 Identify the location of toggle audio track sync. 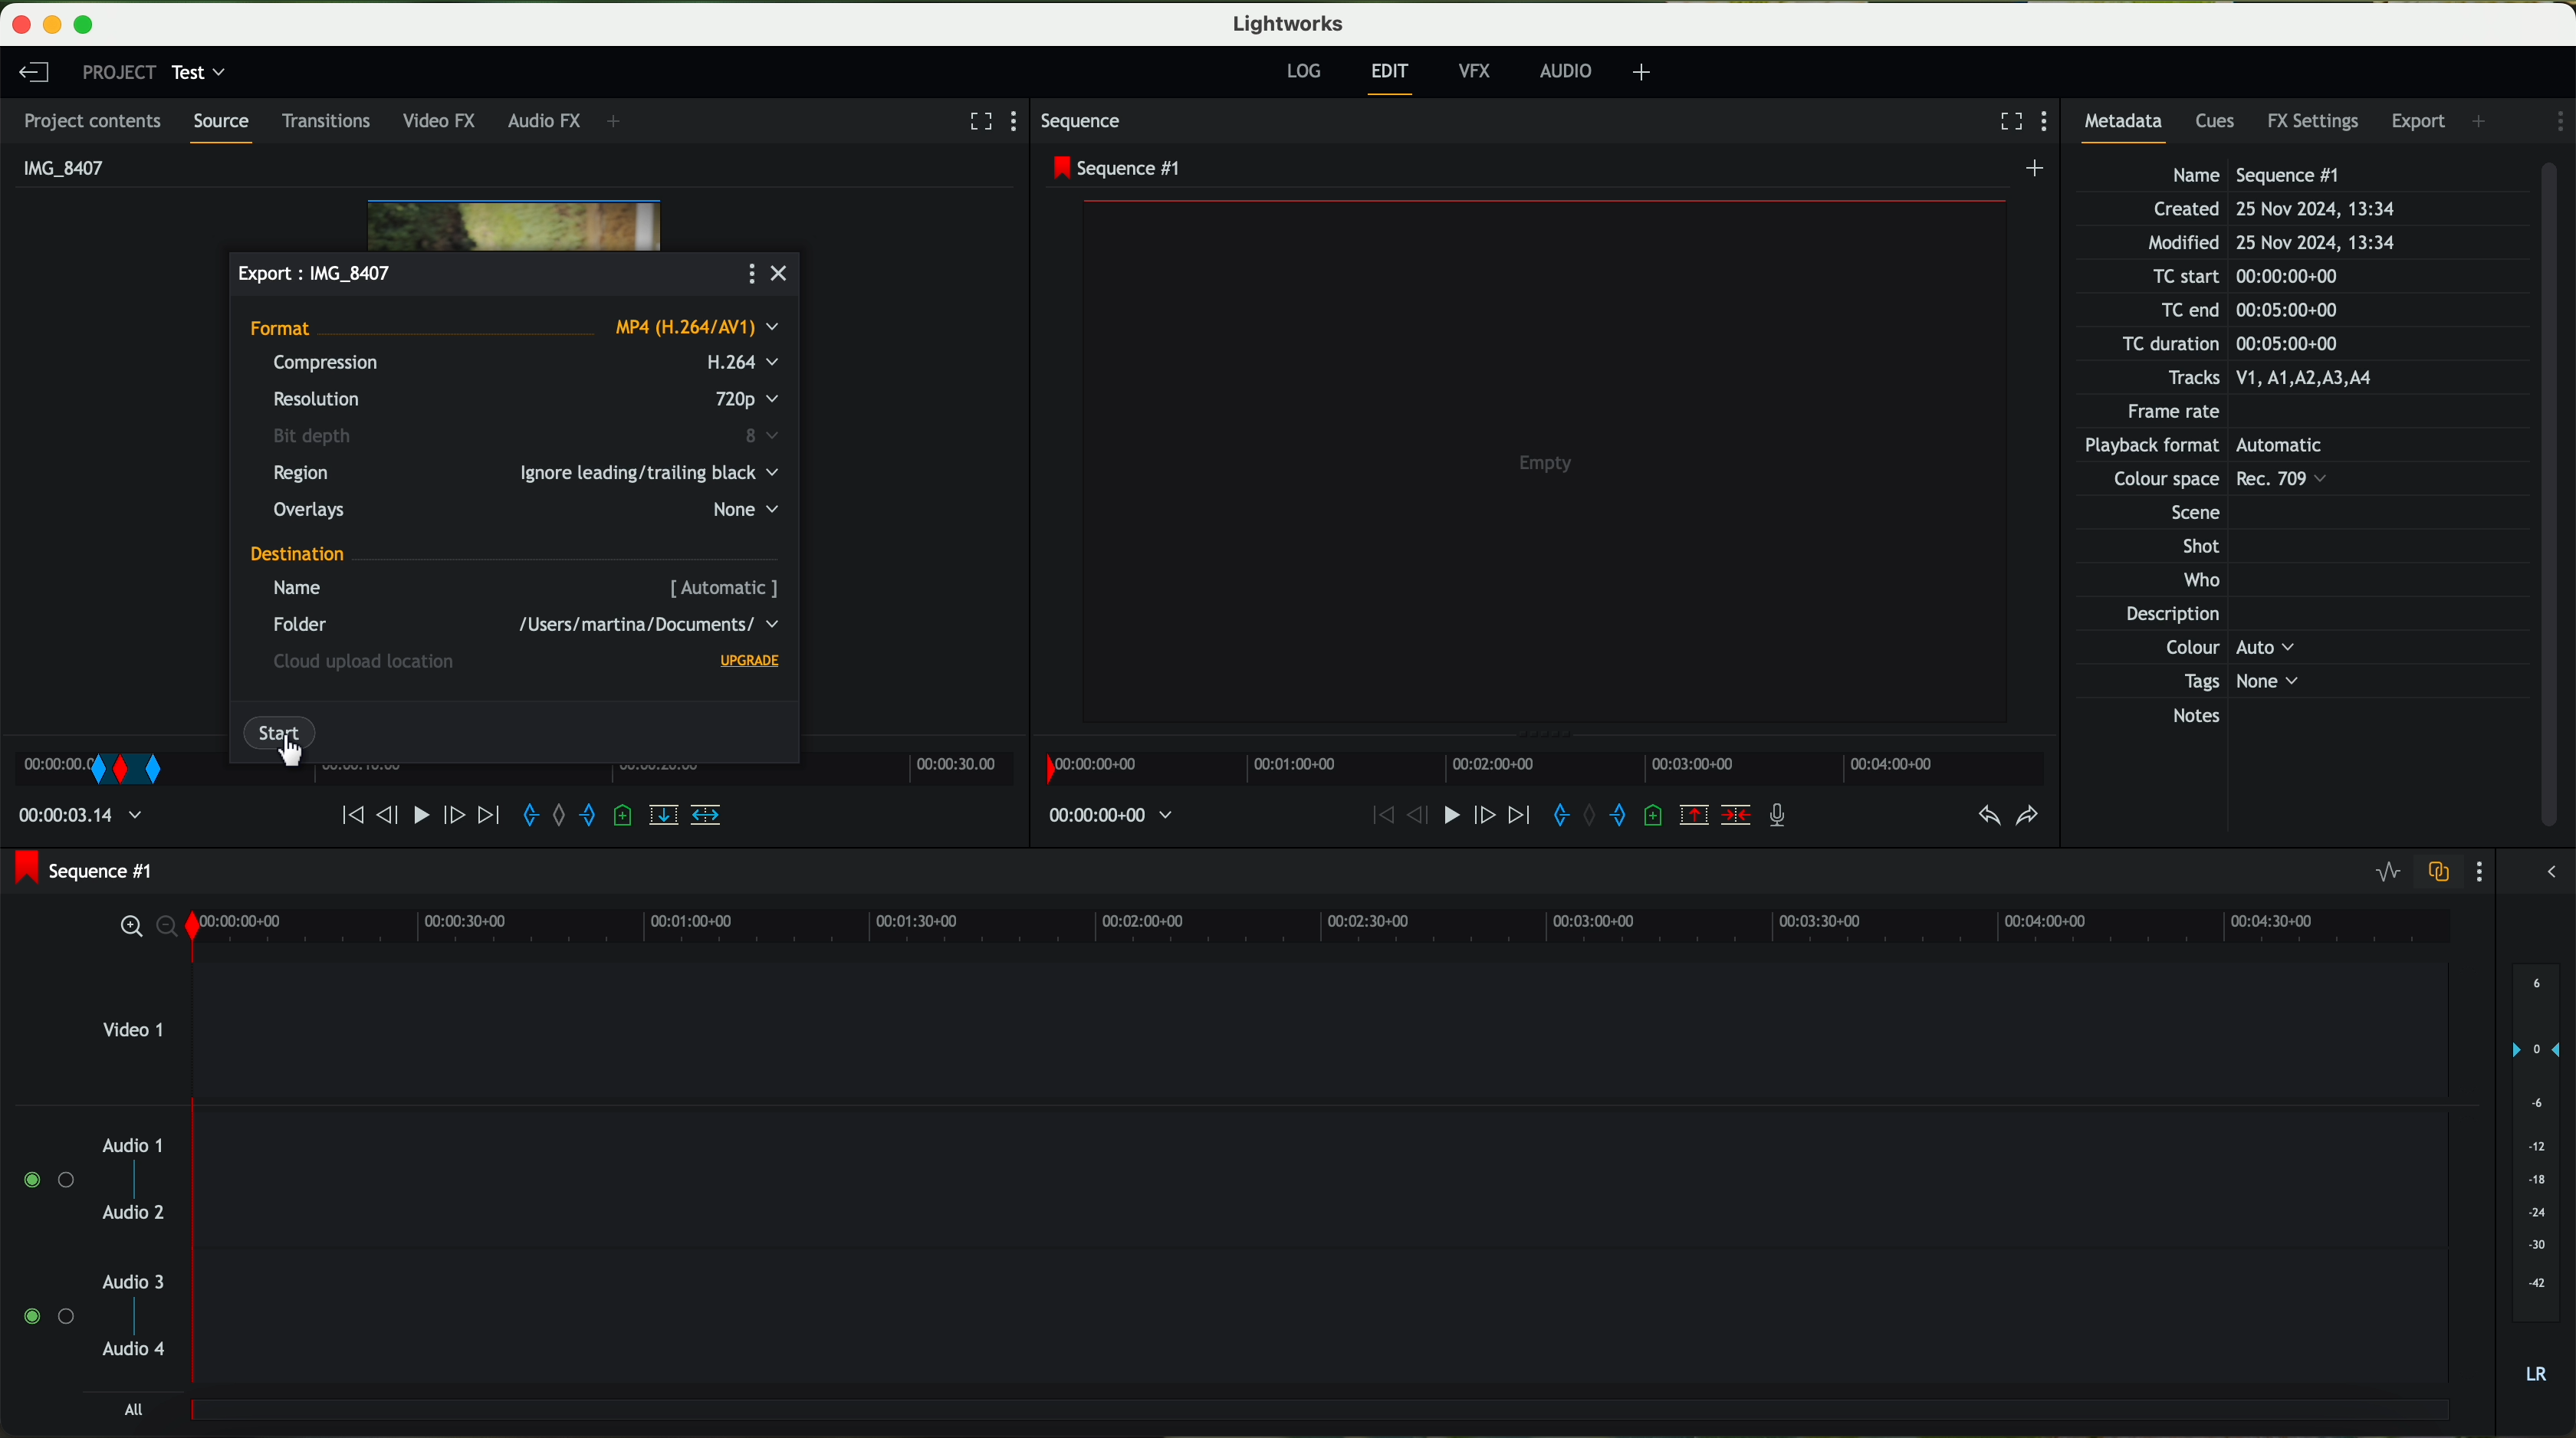
(2442, 872).